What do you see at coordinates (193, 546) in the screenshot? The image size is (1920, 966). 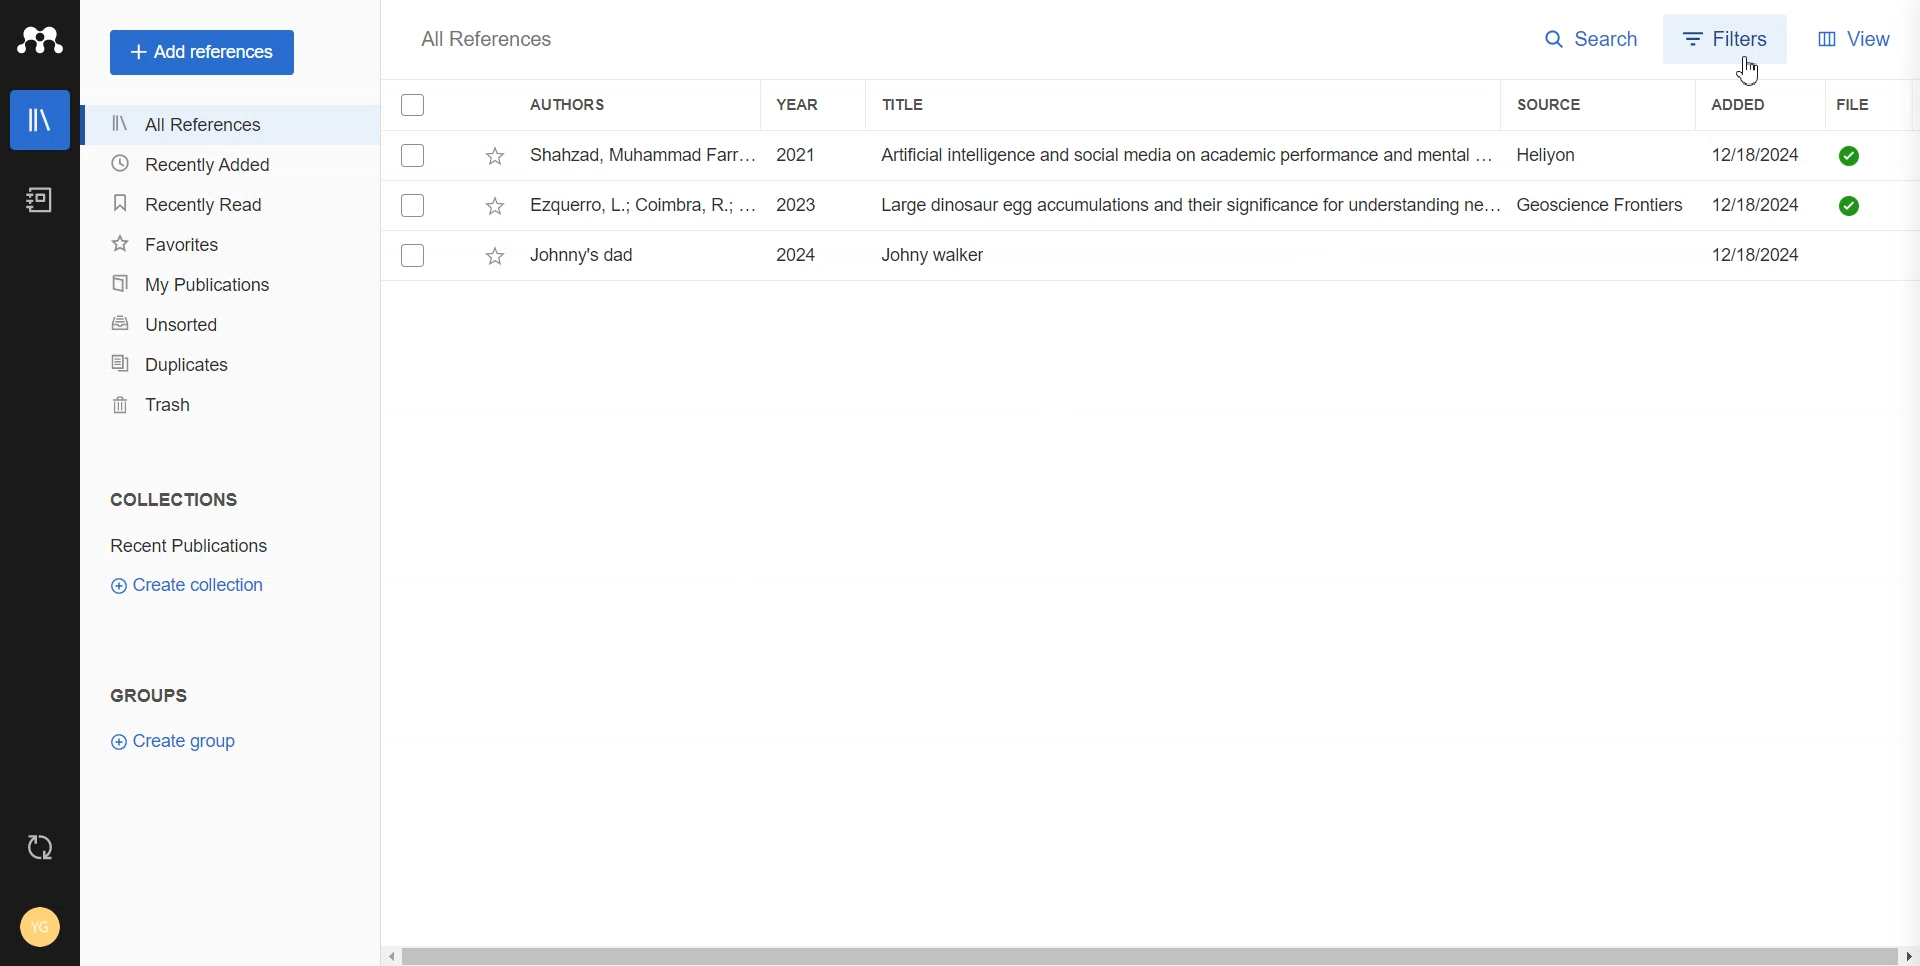 I see `Folder` at bounding box center [193, 546].